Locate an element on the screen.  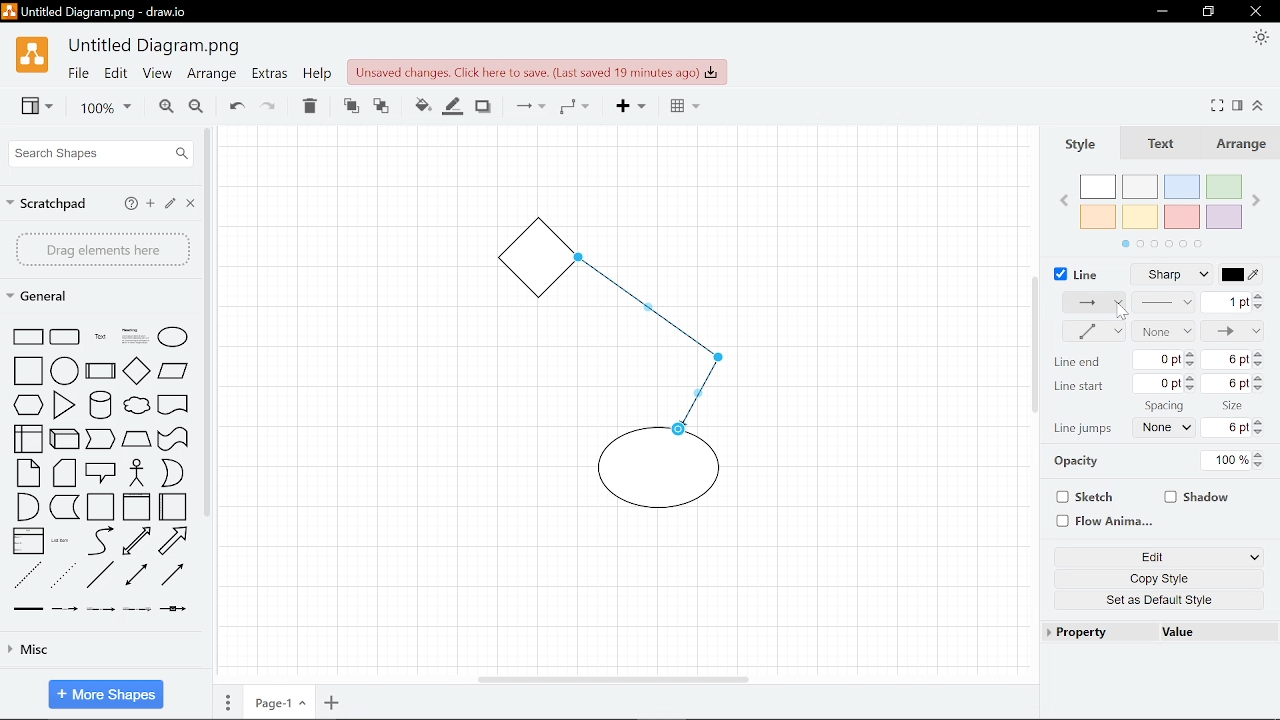
shape is located at coordinates (173, 373).